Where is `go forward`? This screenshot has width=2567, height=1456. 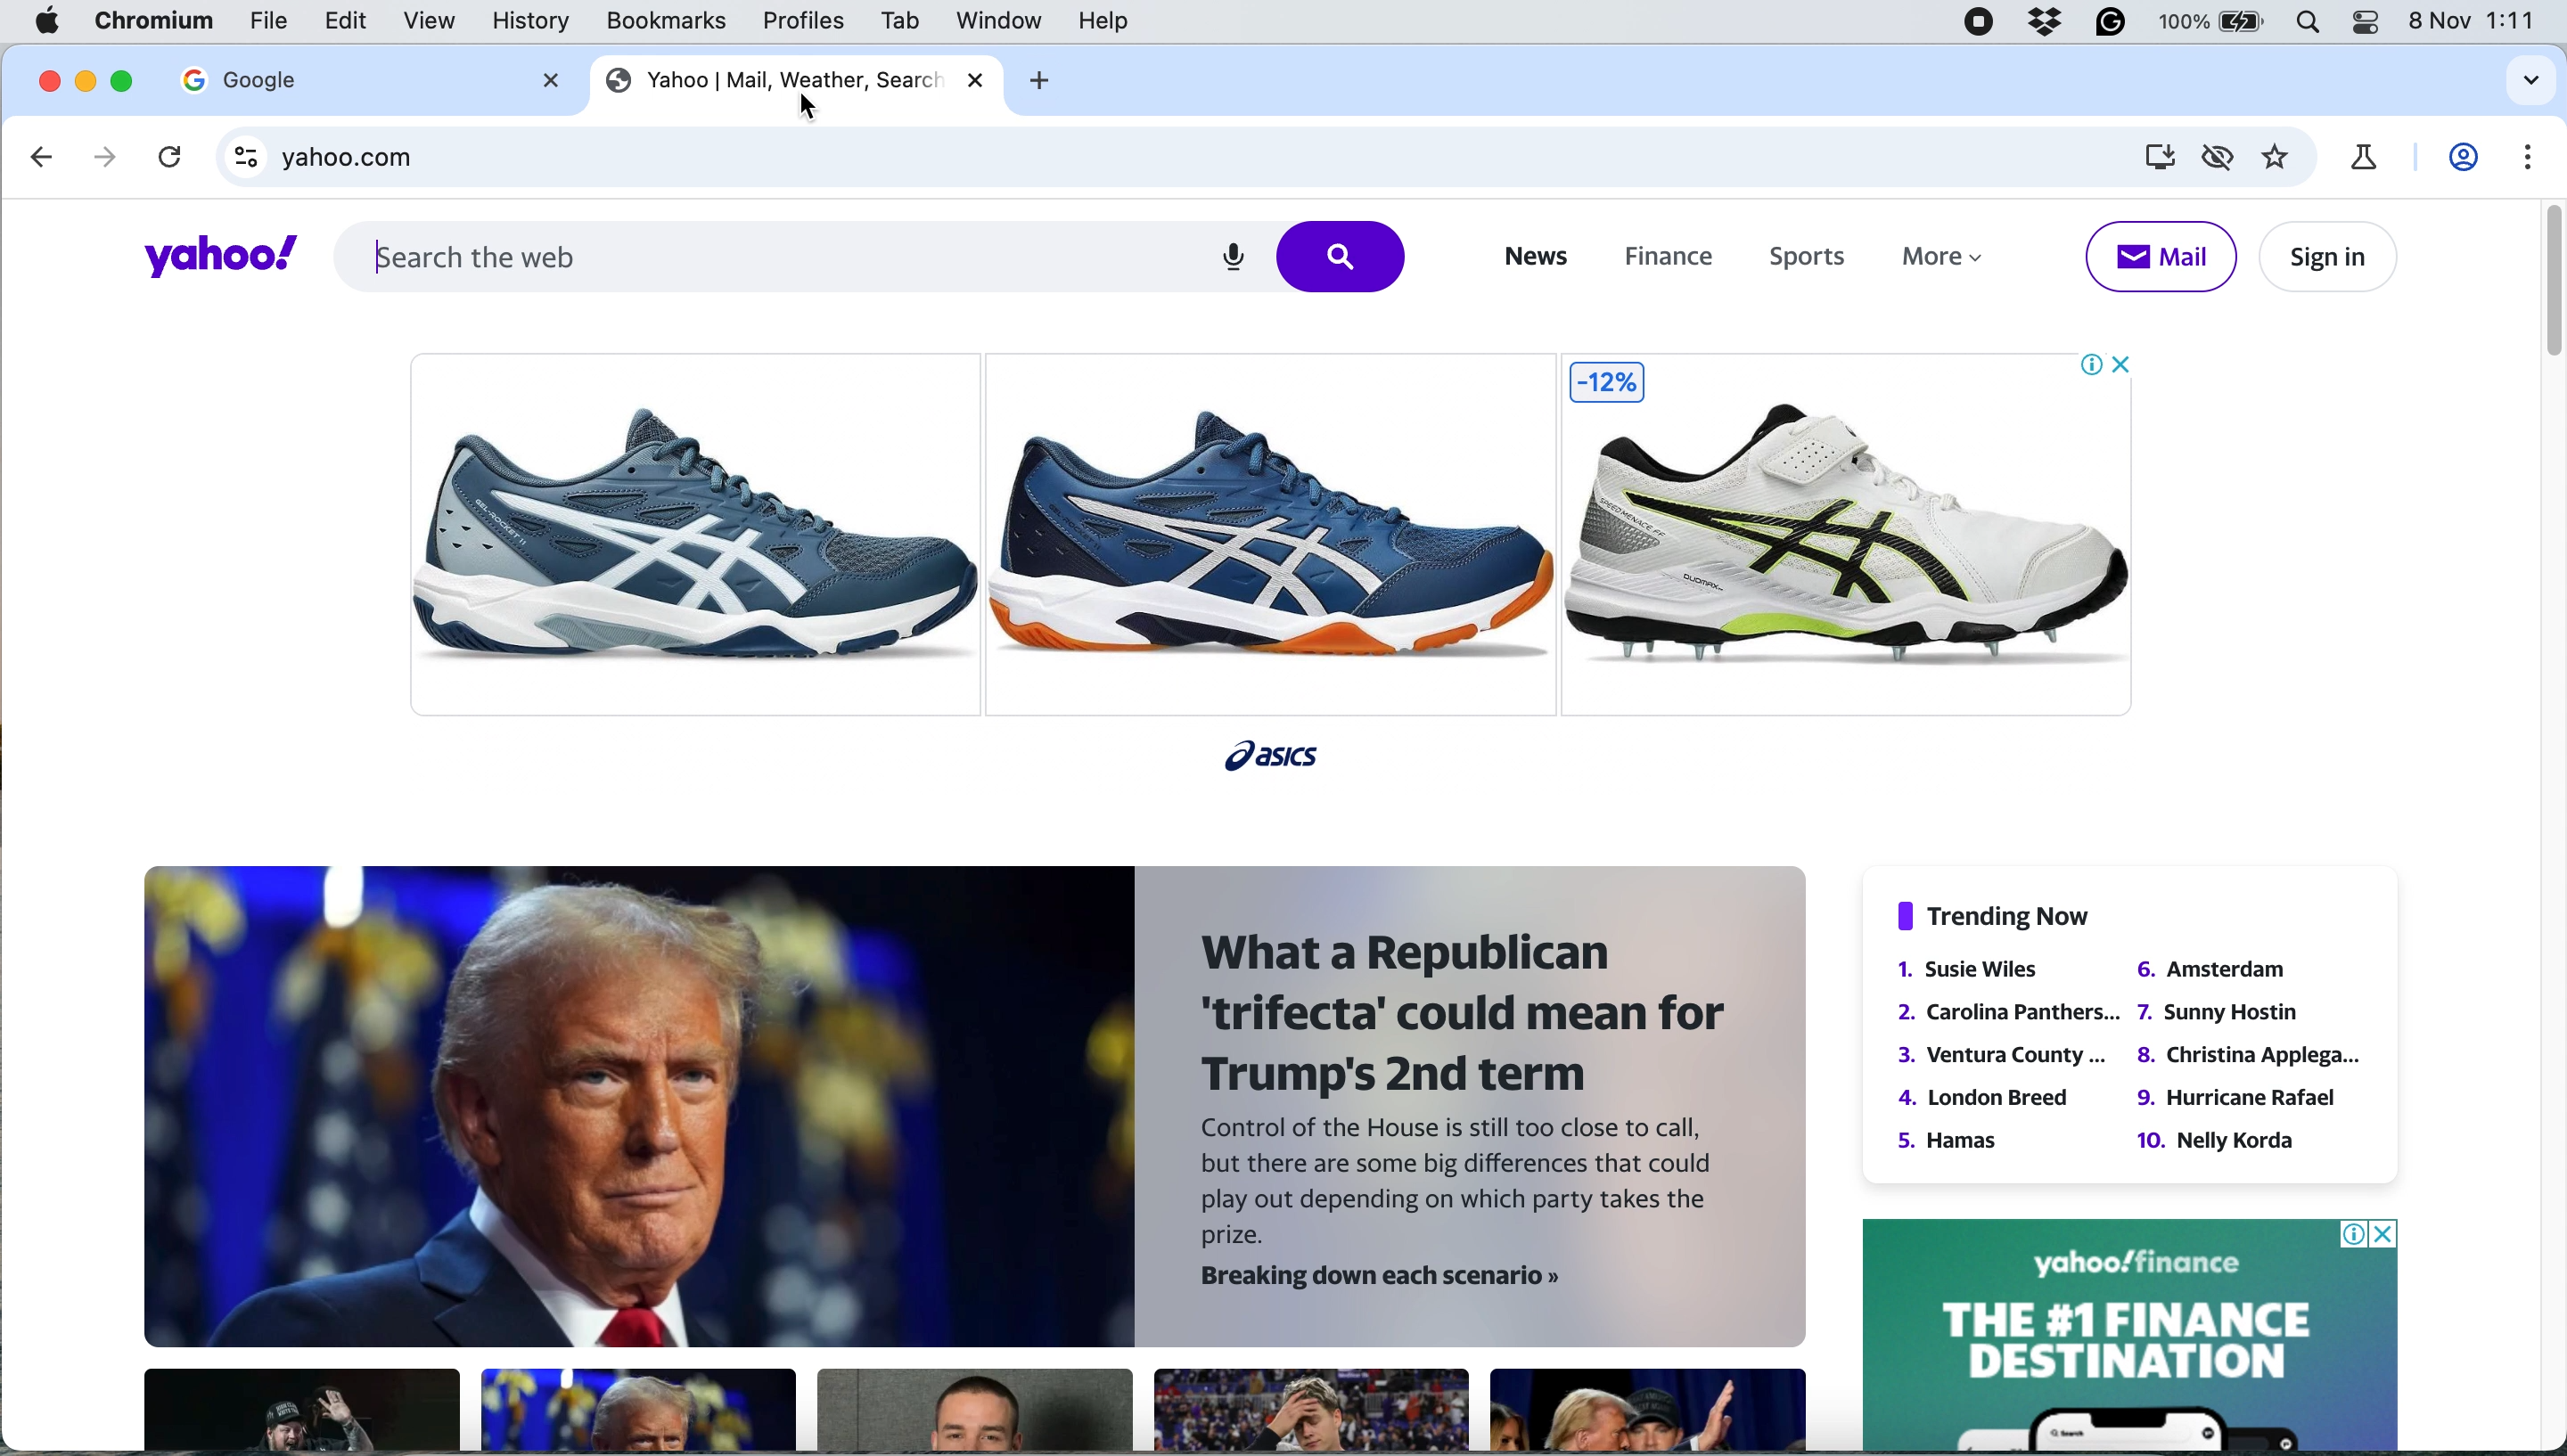 go forward is located at coordinates (97, 156).